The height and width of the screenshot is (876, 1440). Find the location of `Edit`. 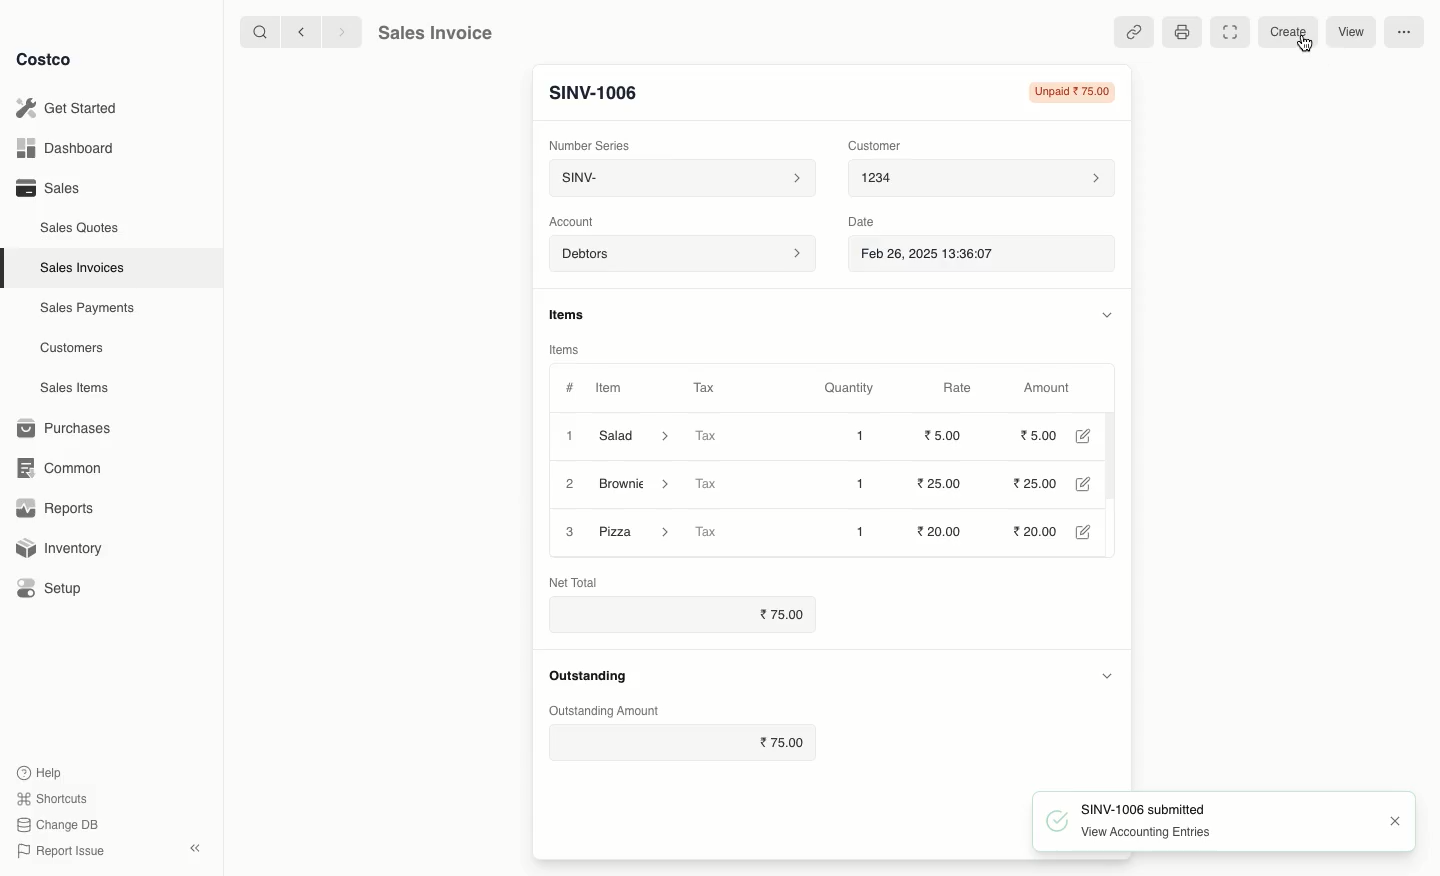

Edit is located at coordinates (1087, 533).